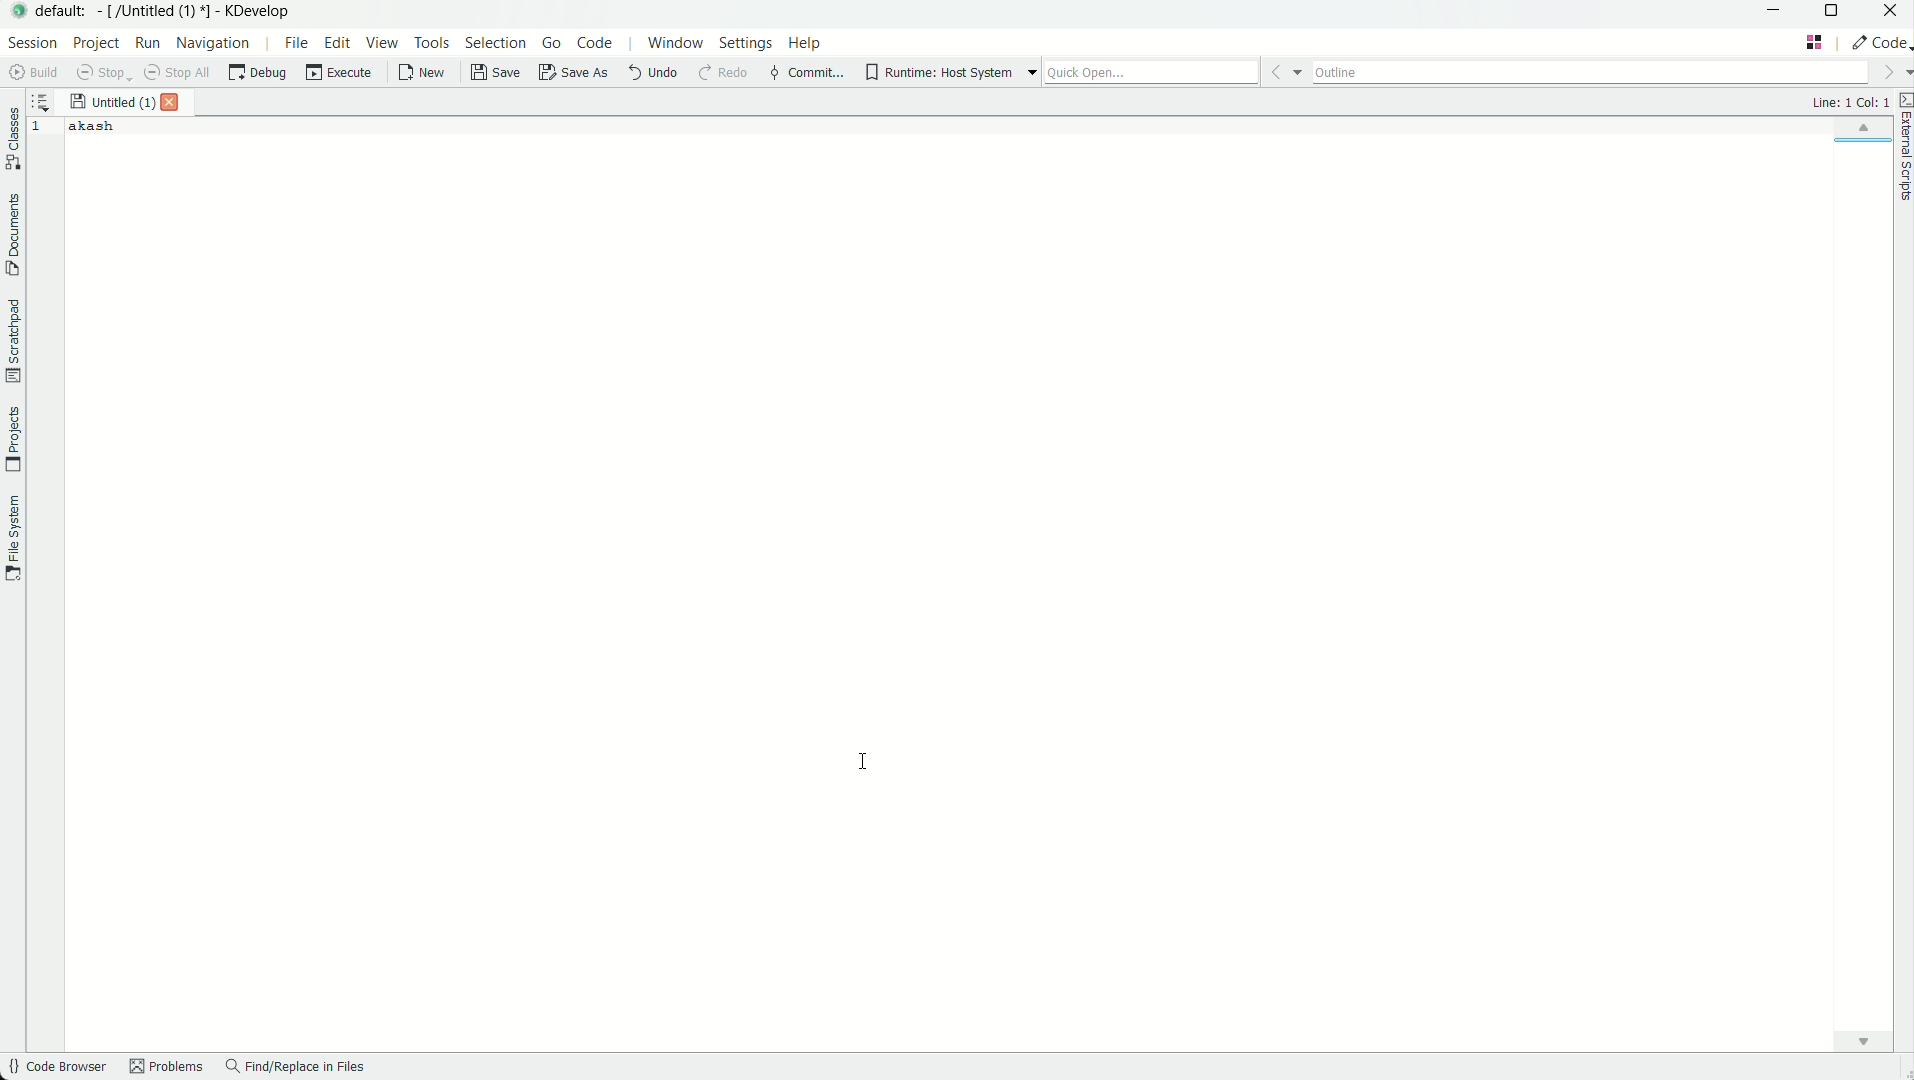  What do you see at coordinates (1032, 73) in the screenshot?
I see `more options` at bounding box center [1032, 73].